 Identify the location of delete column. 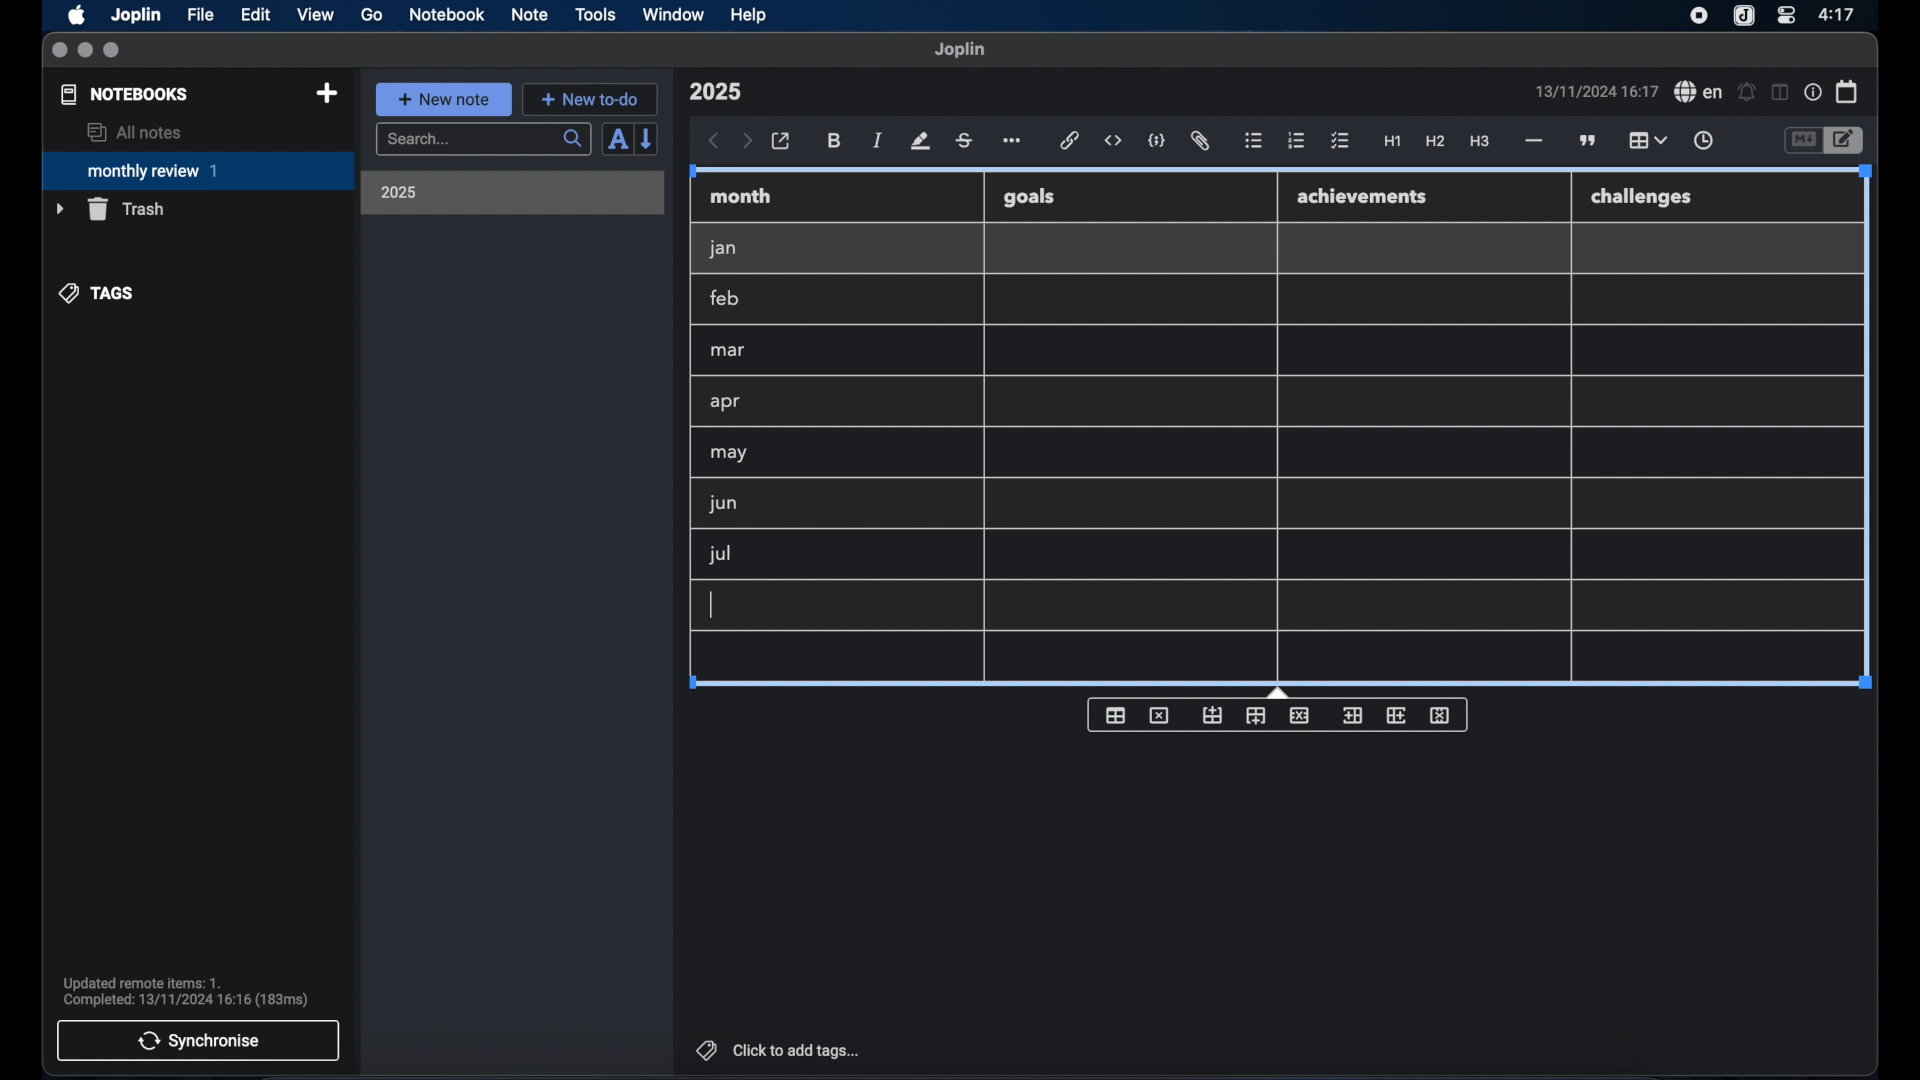
(1441, 716).